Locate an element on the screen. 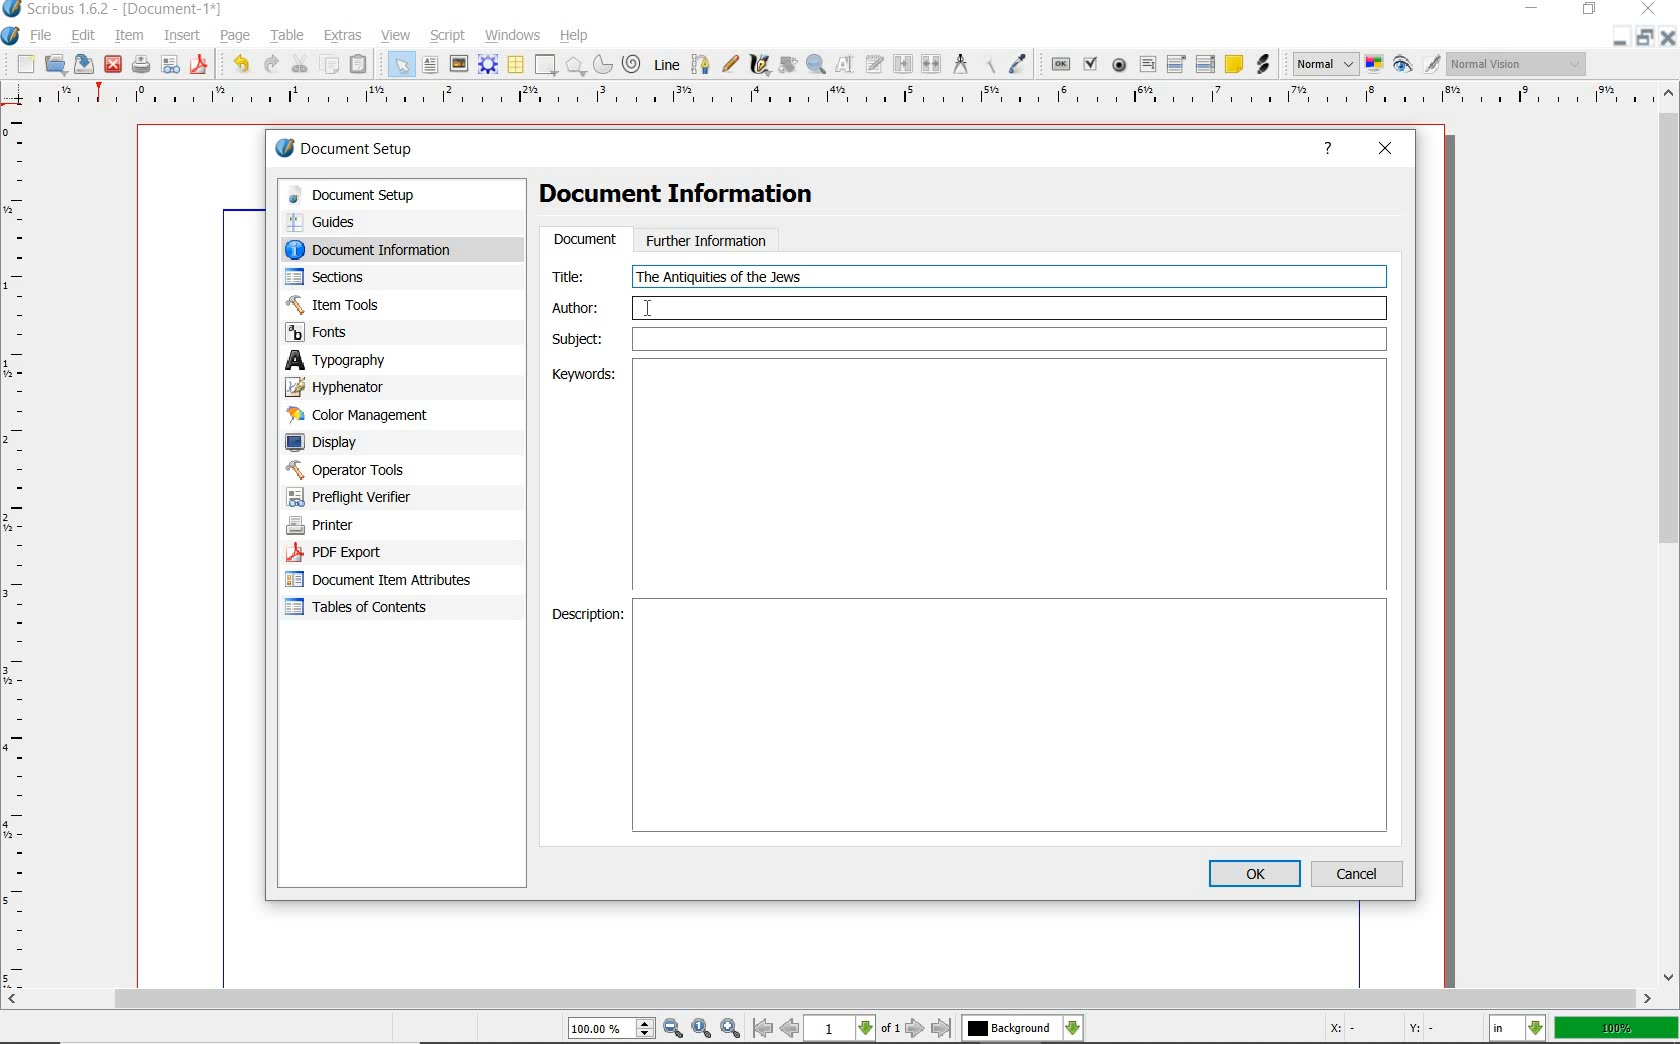 The width and height of the screenshot is (1680, 1044). toggle color management is located at coordinates (1374, 64).